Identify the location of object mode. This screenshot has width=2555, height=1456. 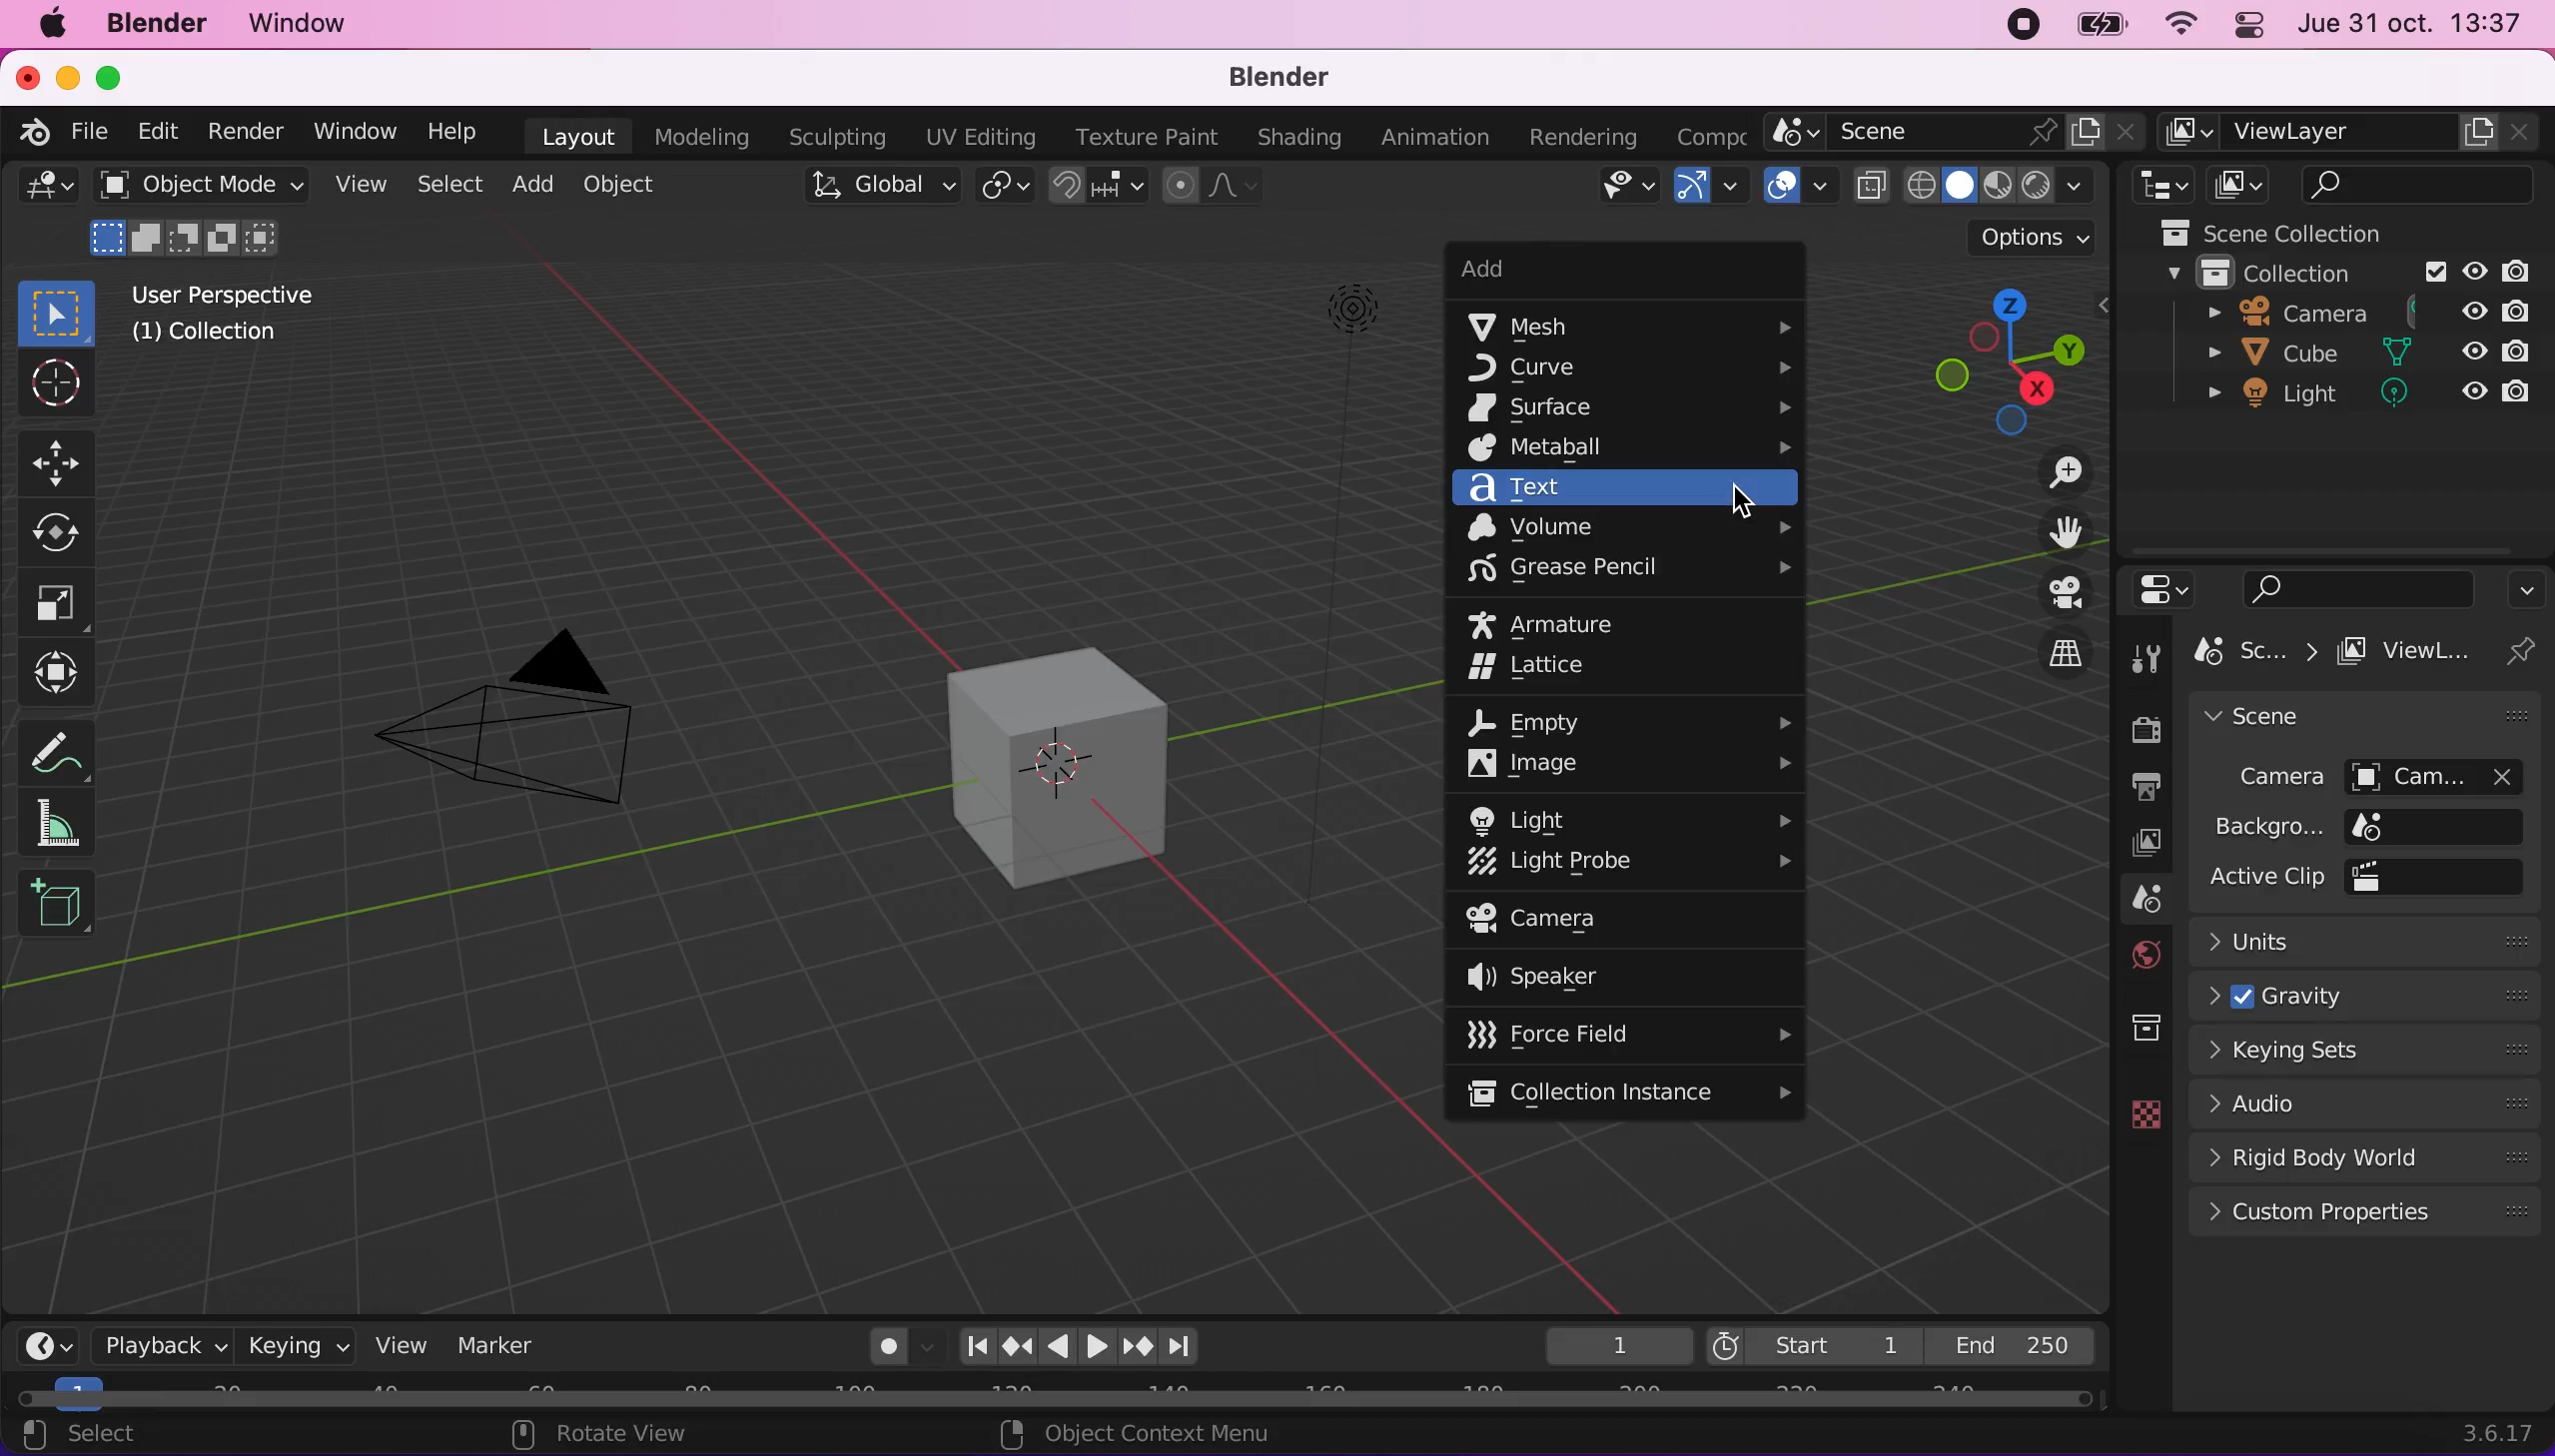
(195, 219).